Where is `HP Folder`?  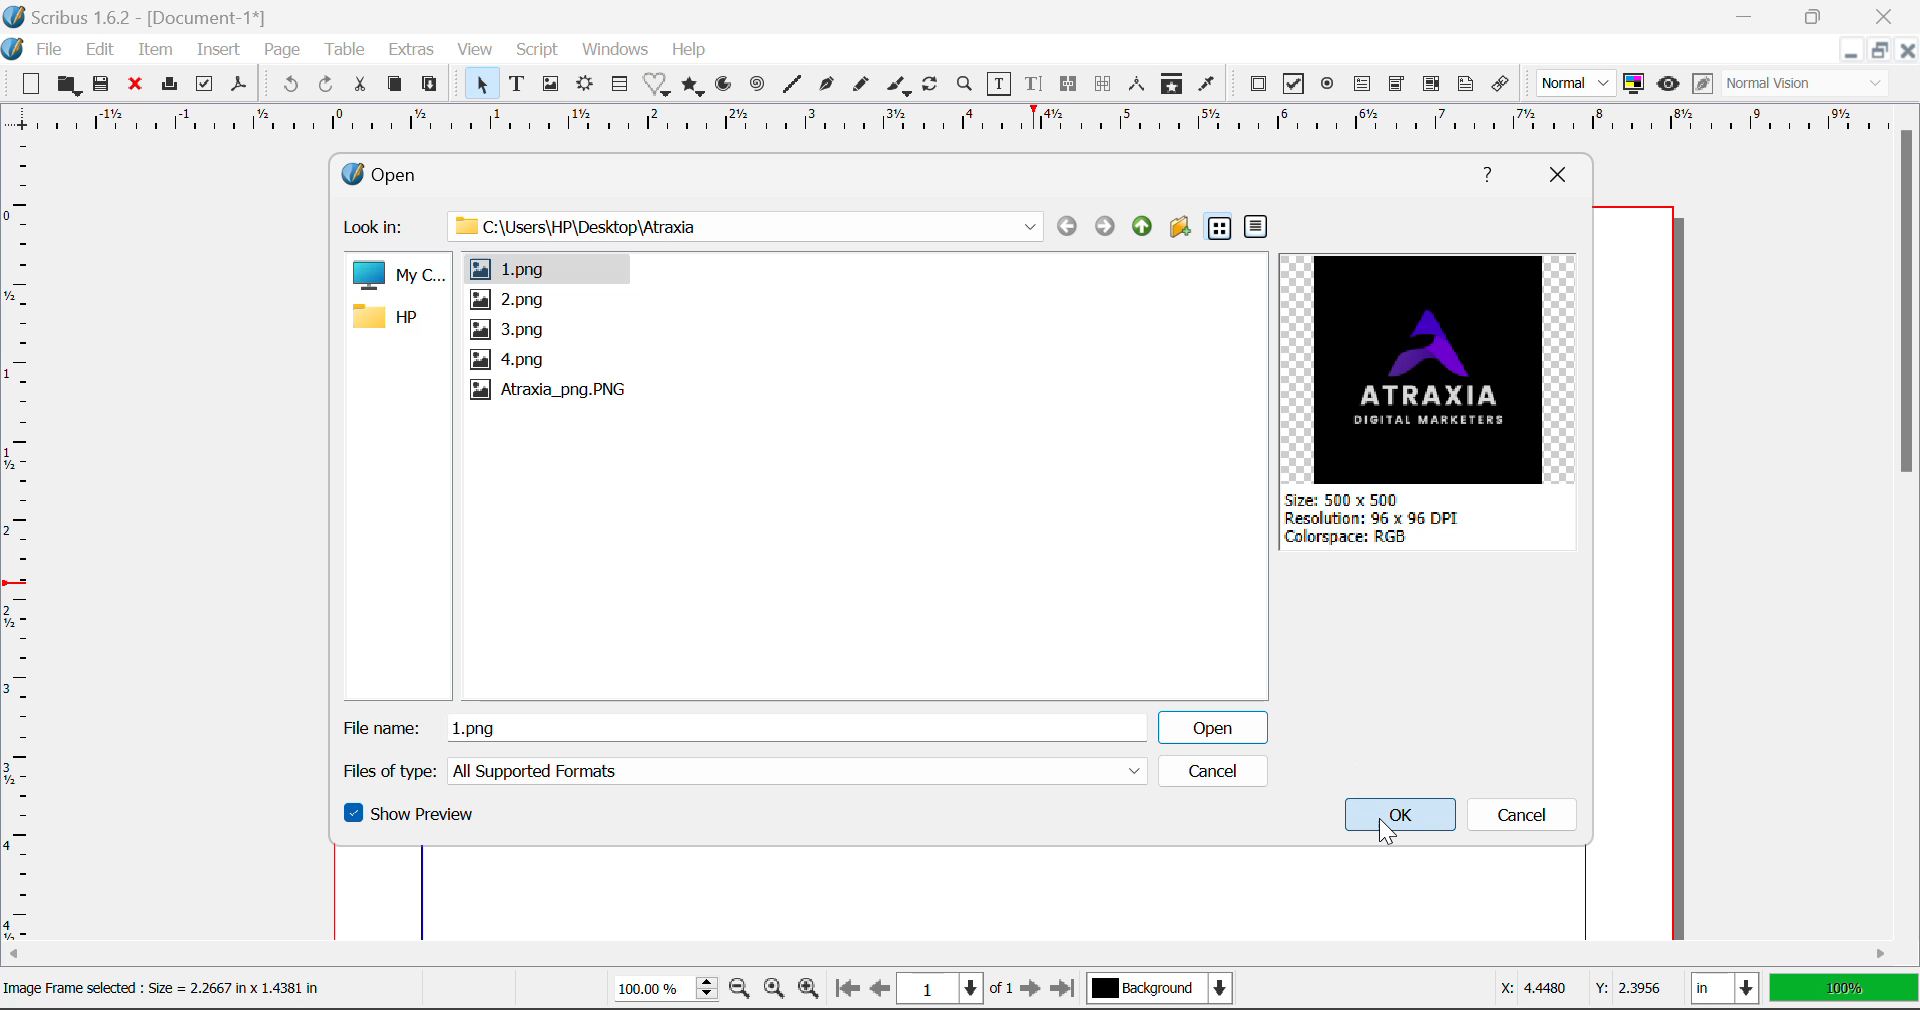
HP Folder is located at coordinates (395, 319).